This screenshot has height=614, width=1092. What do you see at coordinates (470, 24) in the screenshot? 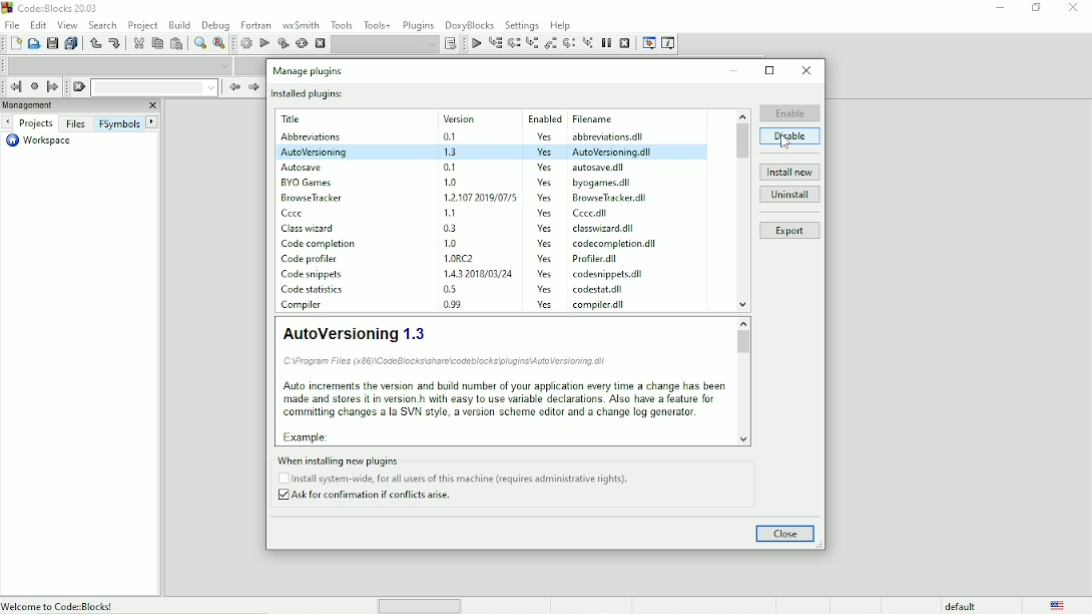
I see `DoxyBlocks` at bounding box center [470, 24].